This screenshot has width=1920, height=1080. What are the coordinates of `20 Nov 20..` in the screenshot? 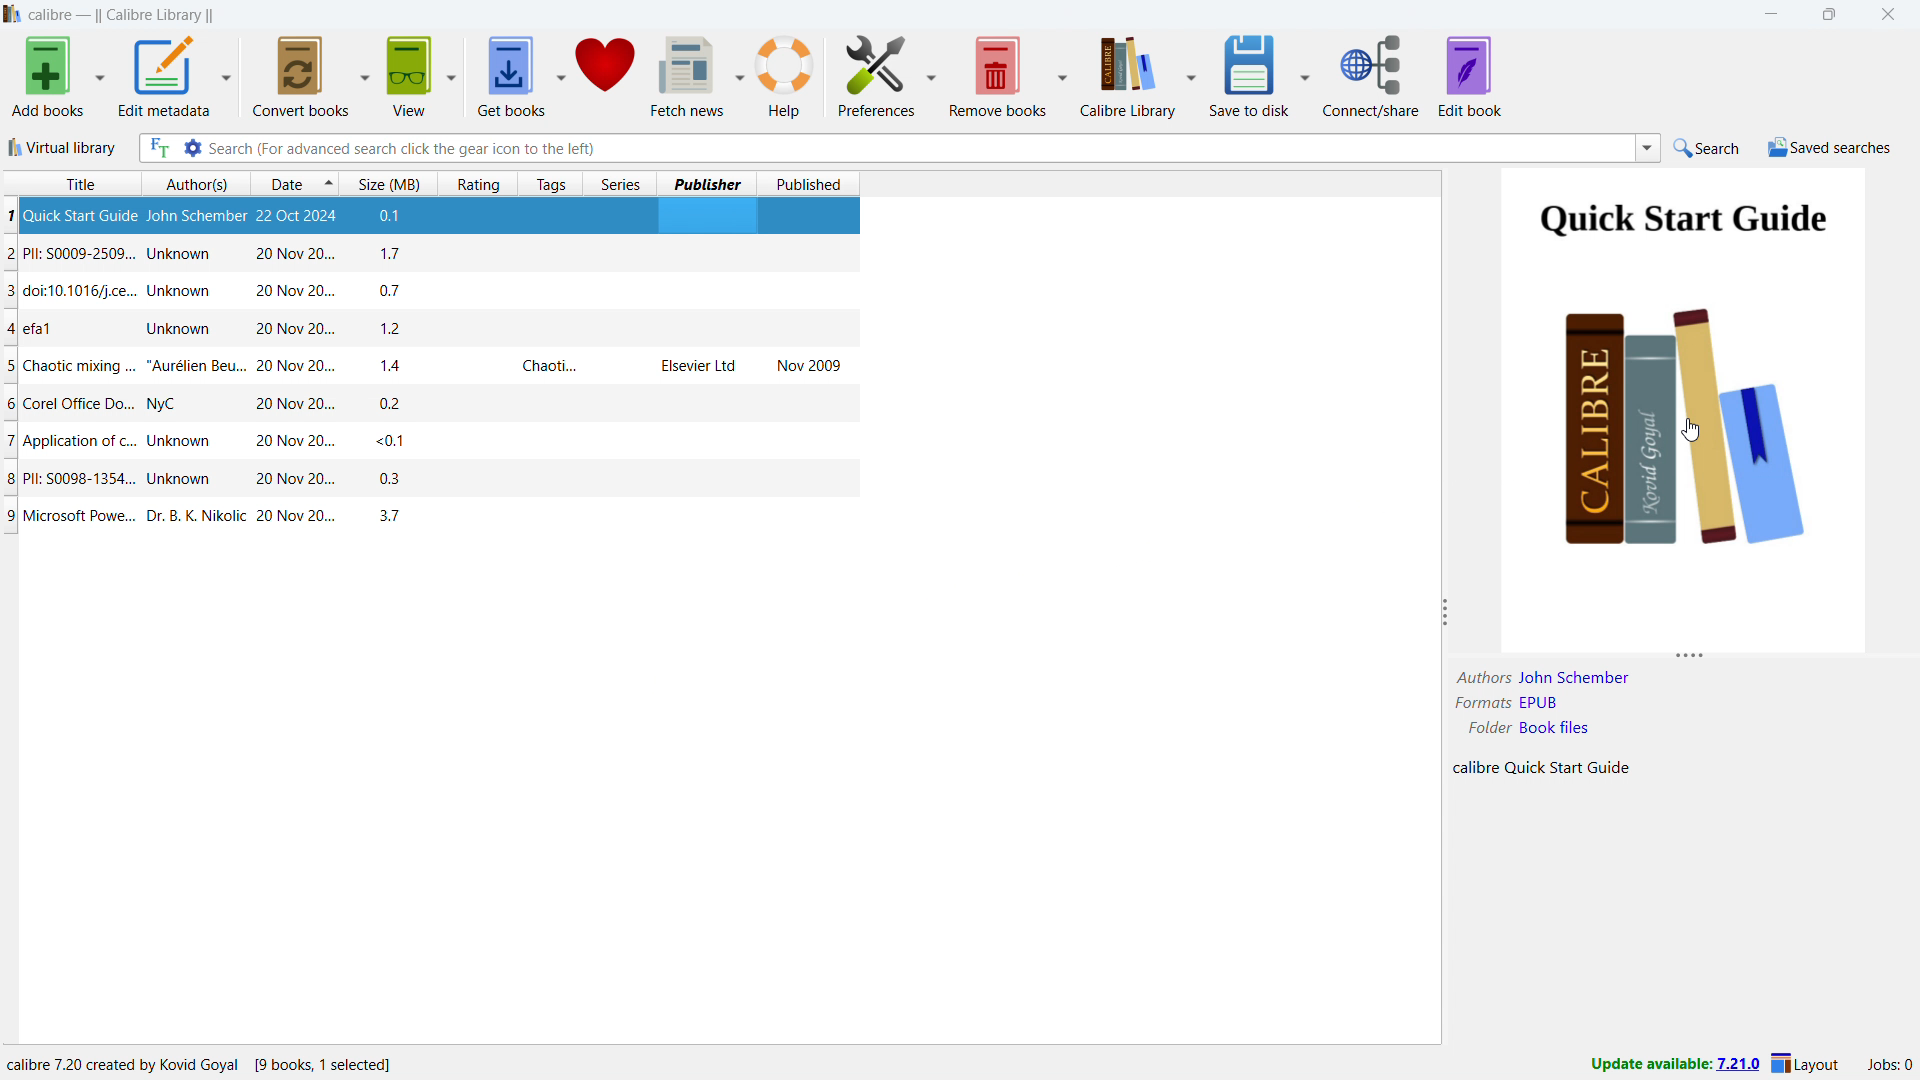 It's located at (291, 405).